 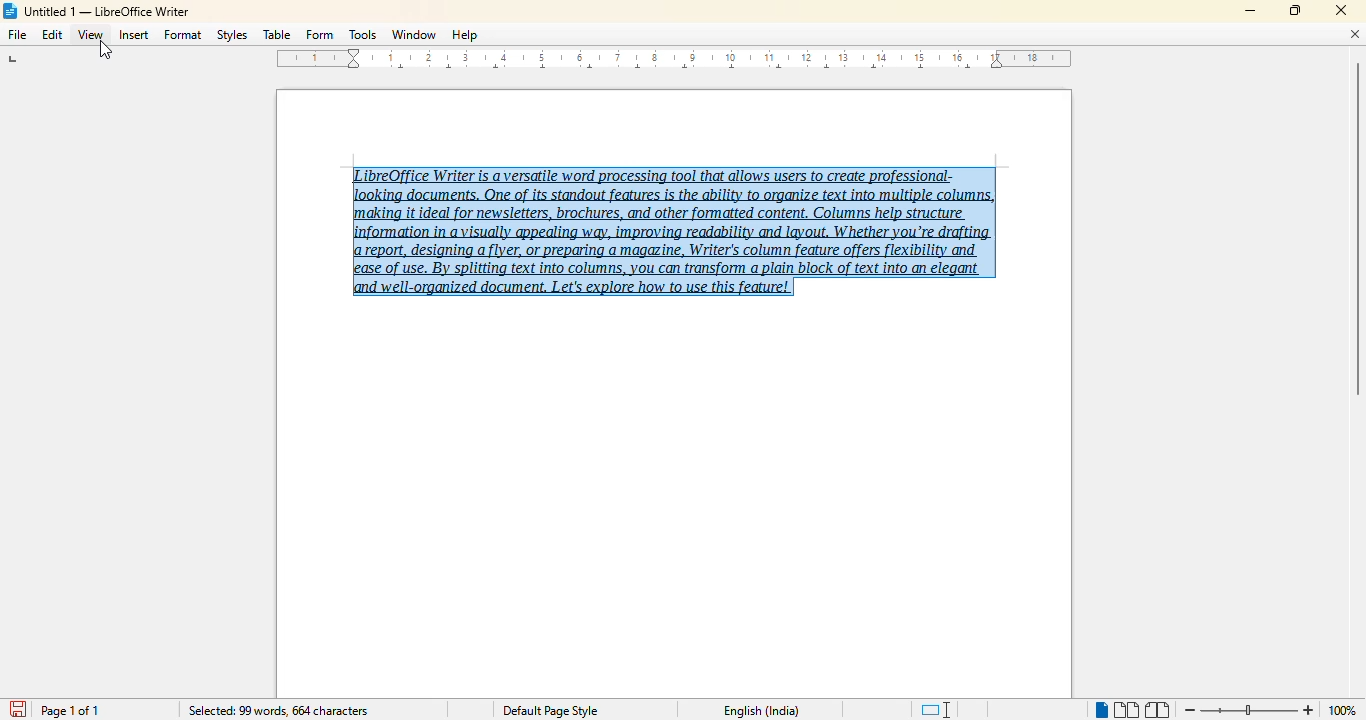 I want to click on LibreOffice logo, so click(x=12, y=10).